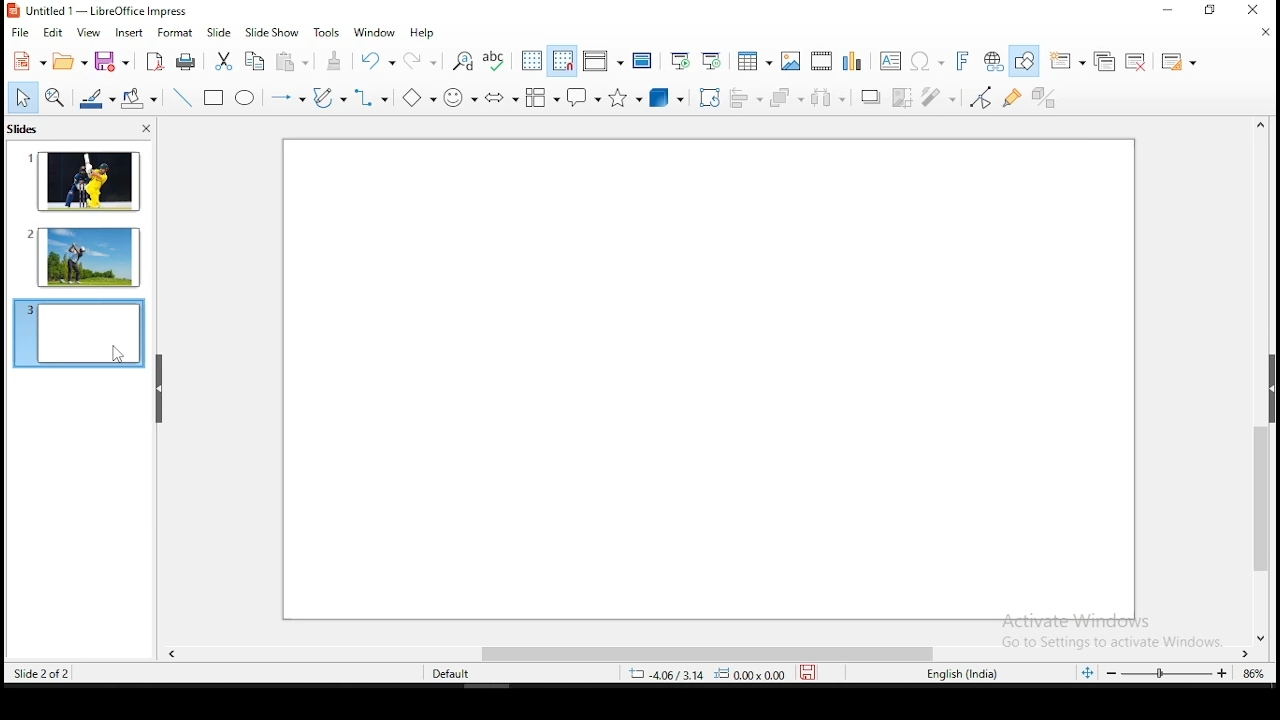 The image size is (1280, 720). I want to click on slide, so click(218, 32).